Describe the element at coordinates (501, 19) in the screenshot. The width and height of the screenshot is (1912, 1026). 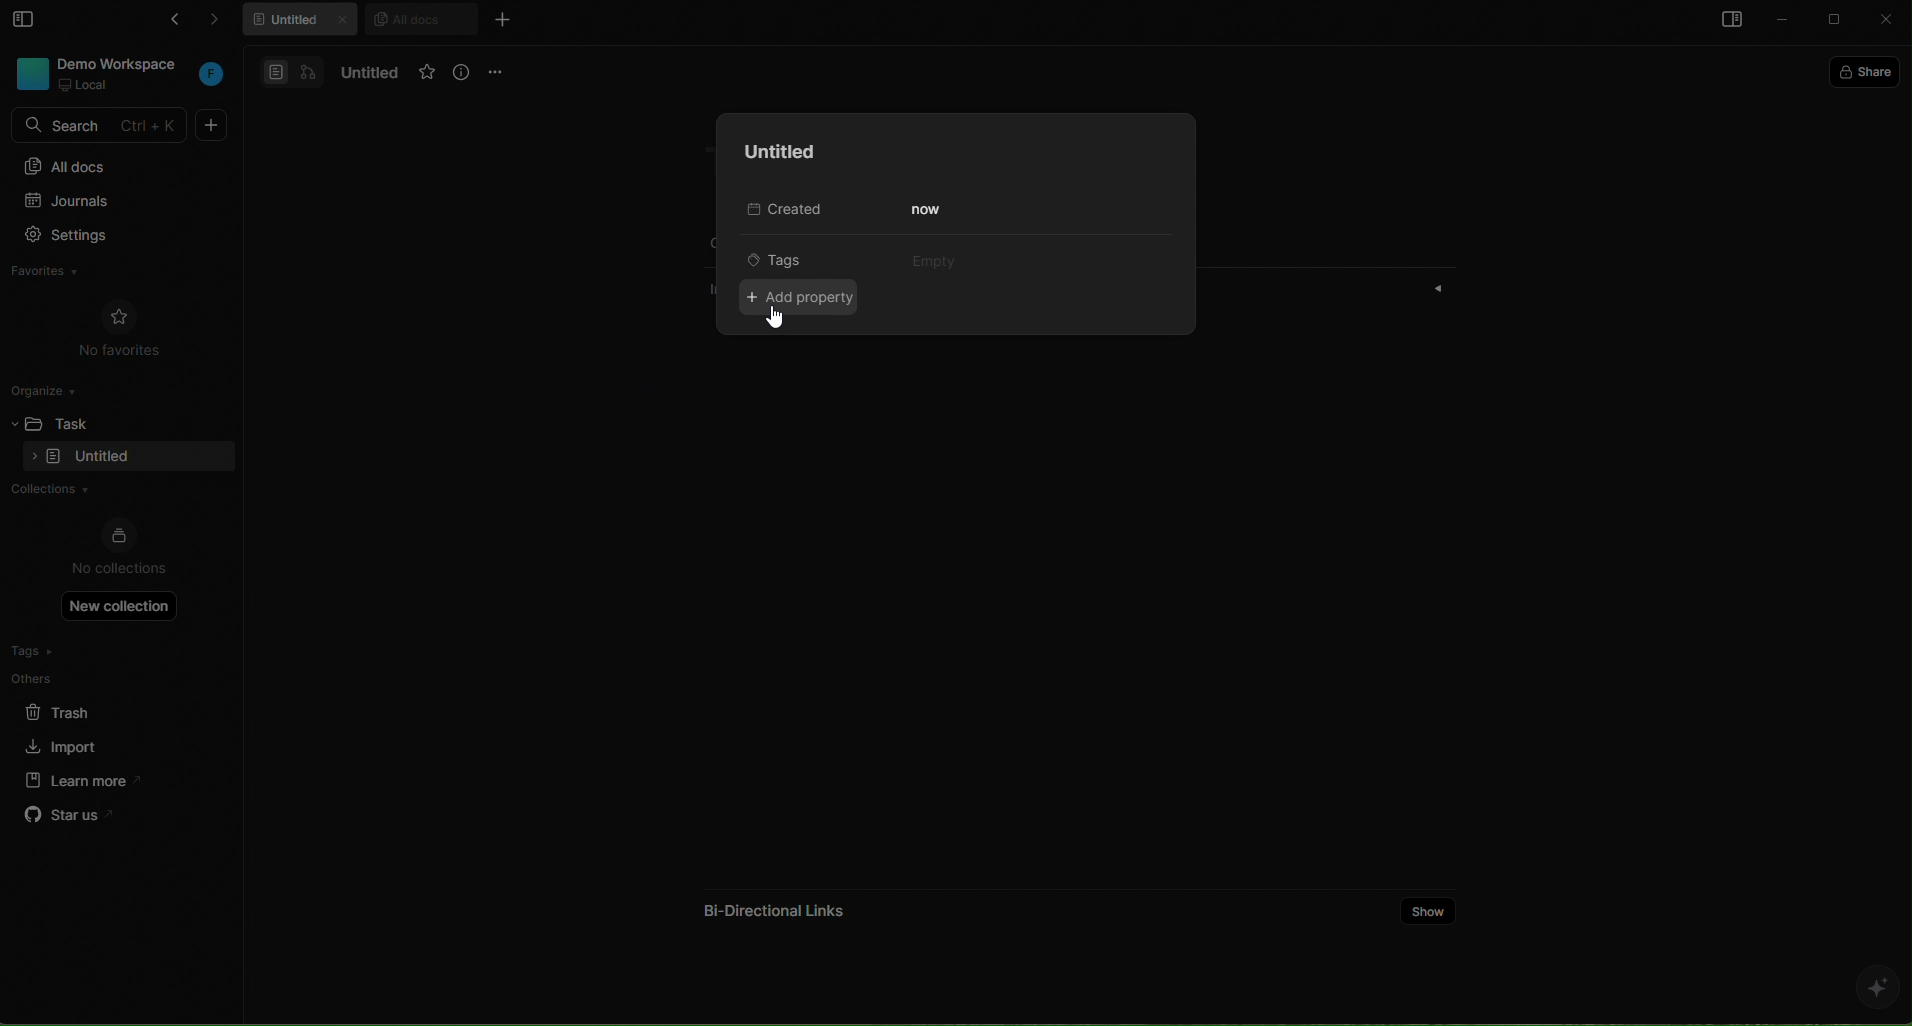
I see `new tab` at that location.